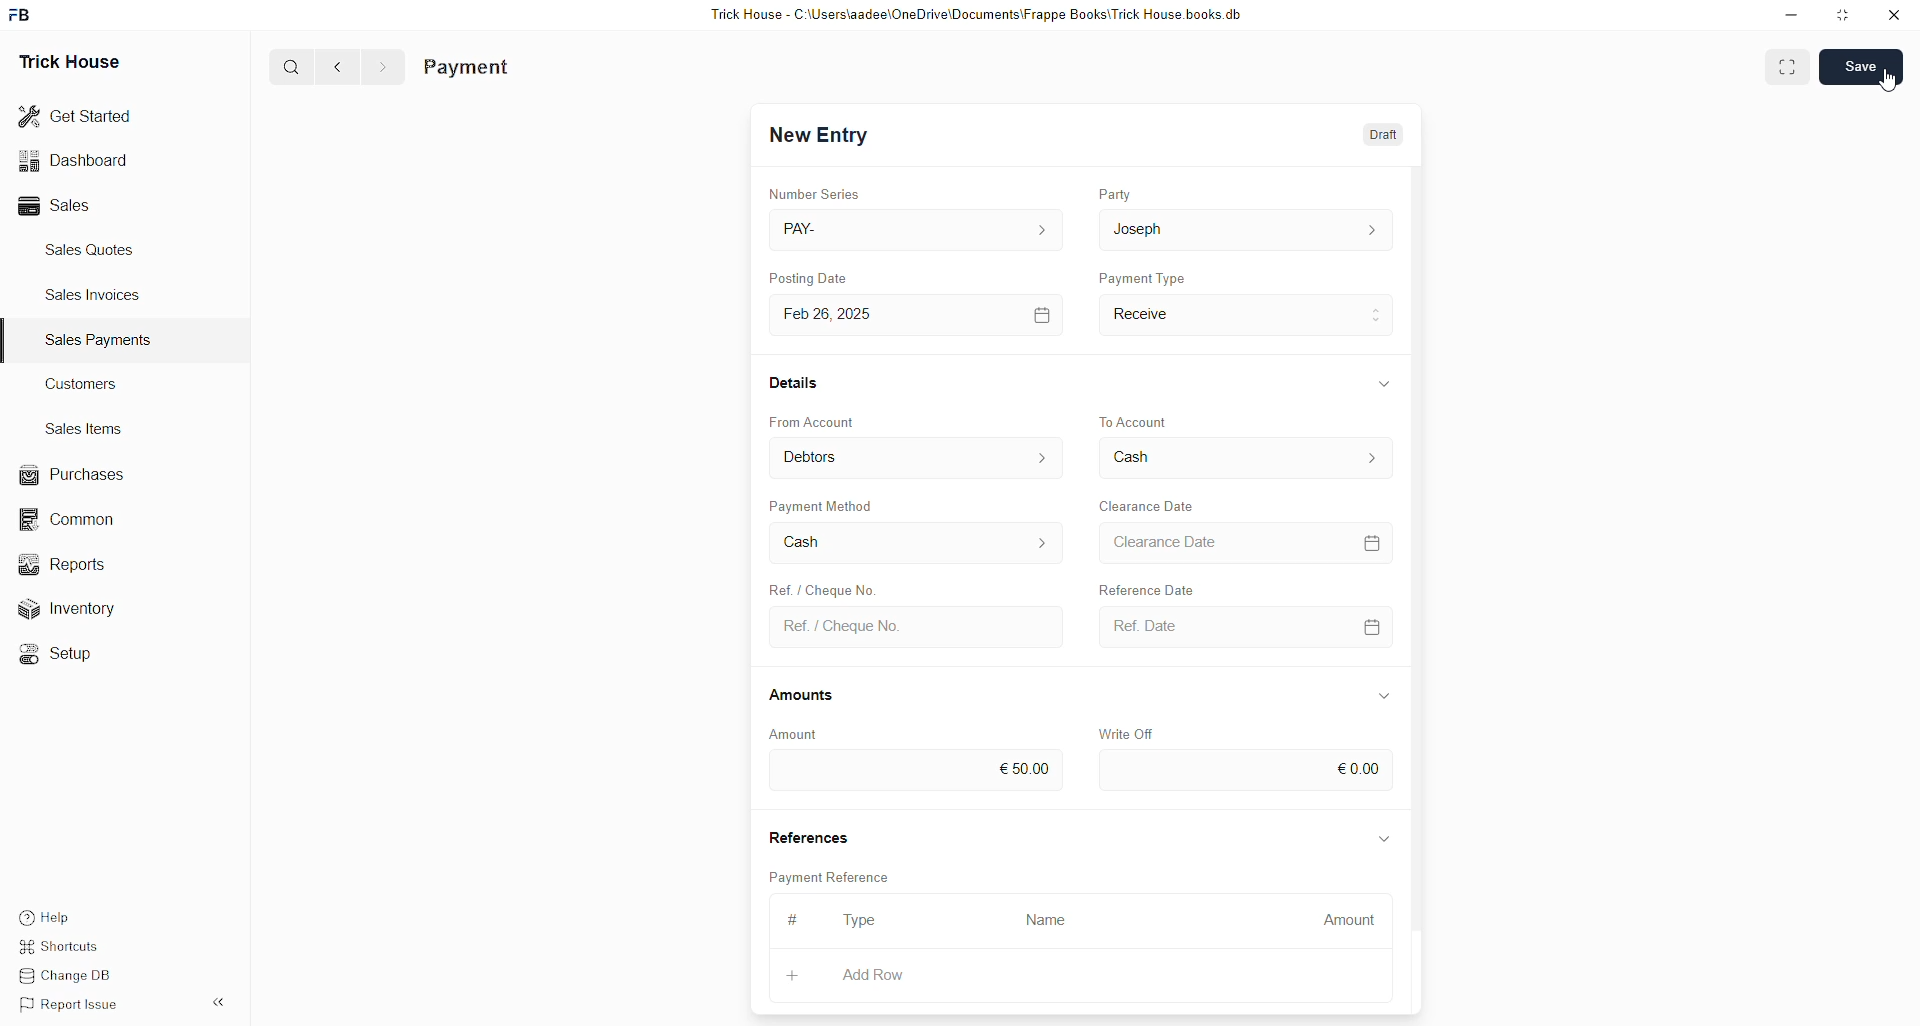  I want to click on Payment Type, so click(1247, 316).